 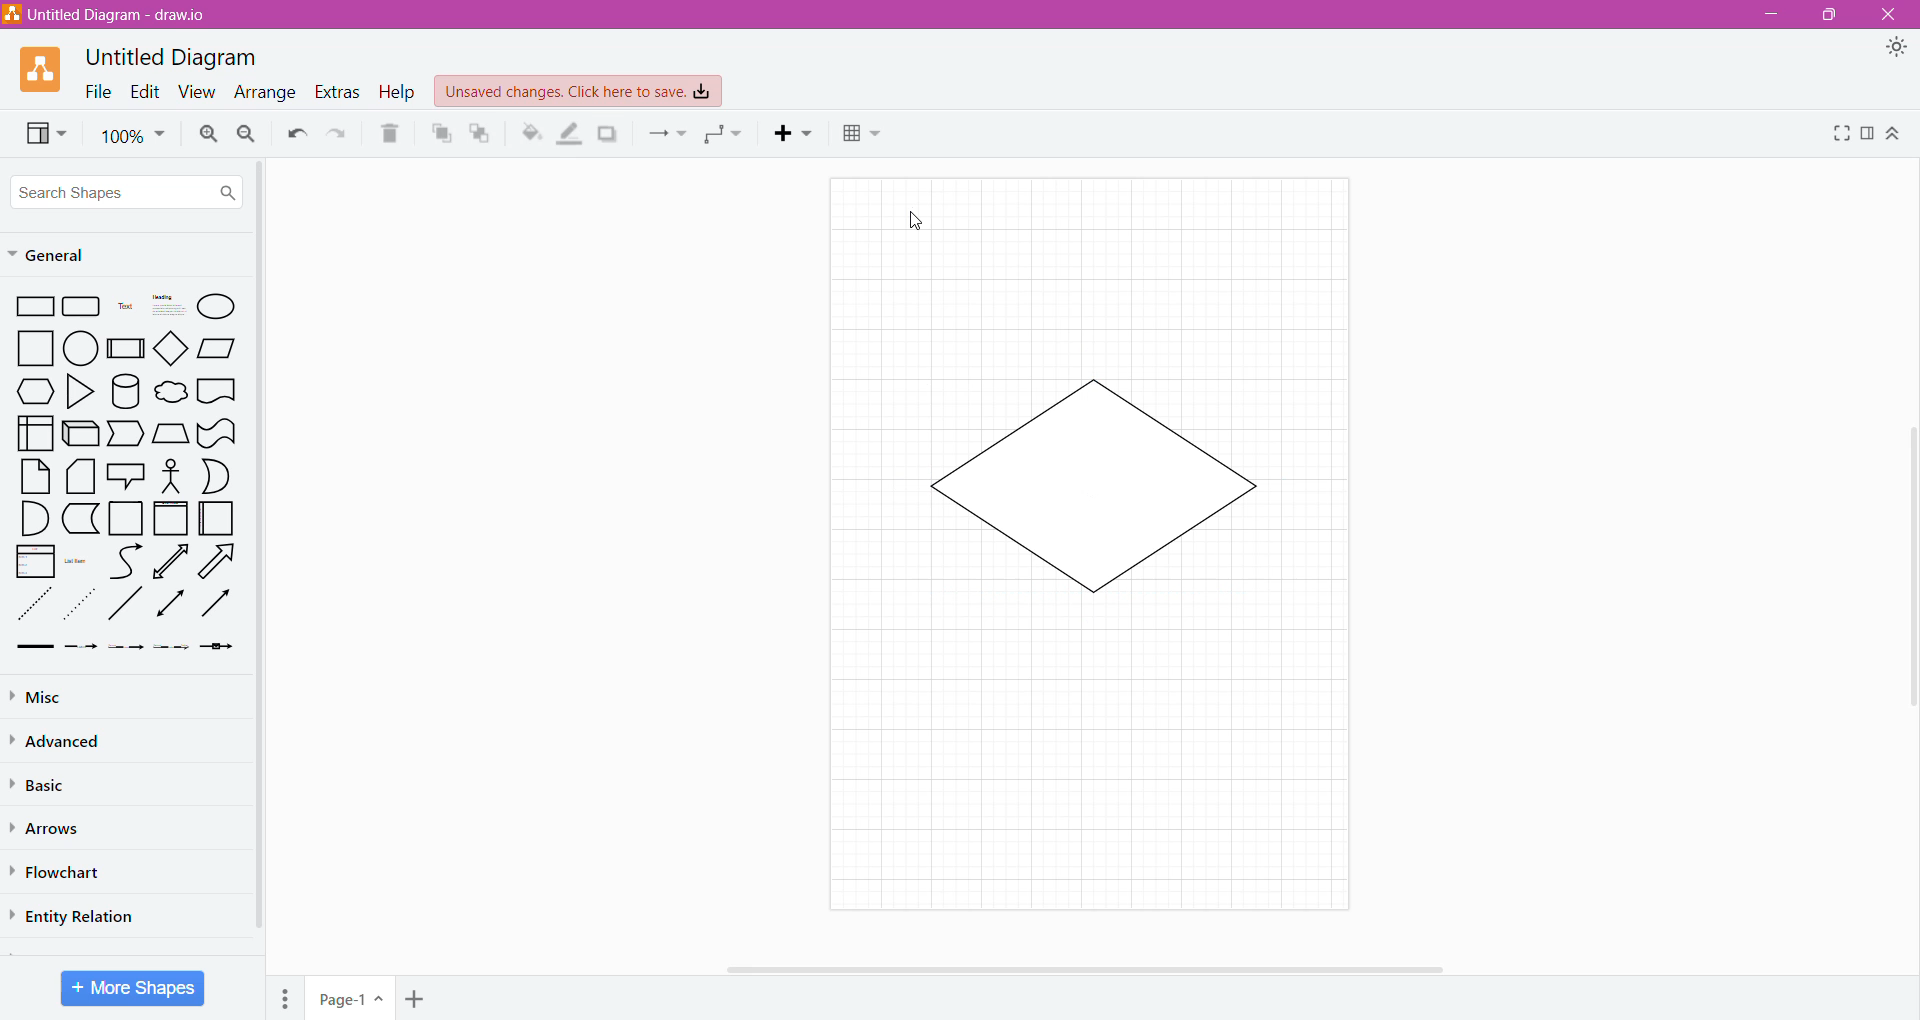 I want to click on FullScreen, so click(x=1837, y=133).